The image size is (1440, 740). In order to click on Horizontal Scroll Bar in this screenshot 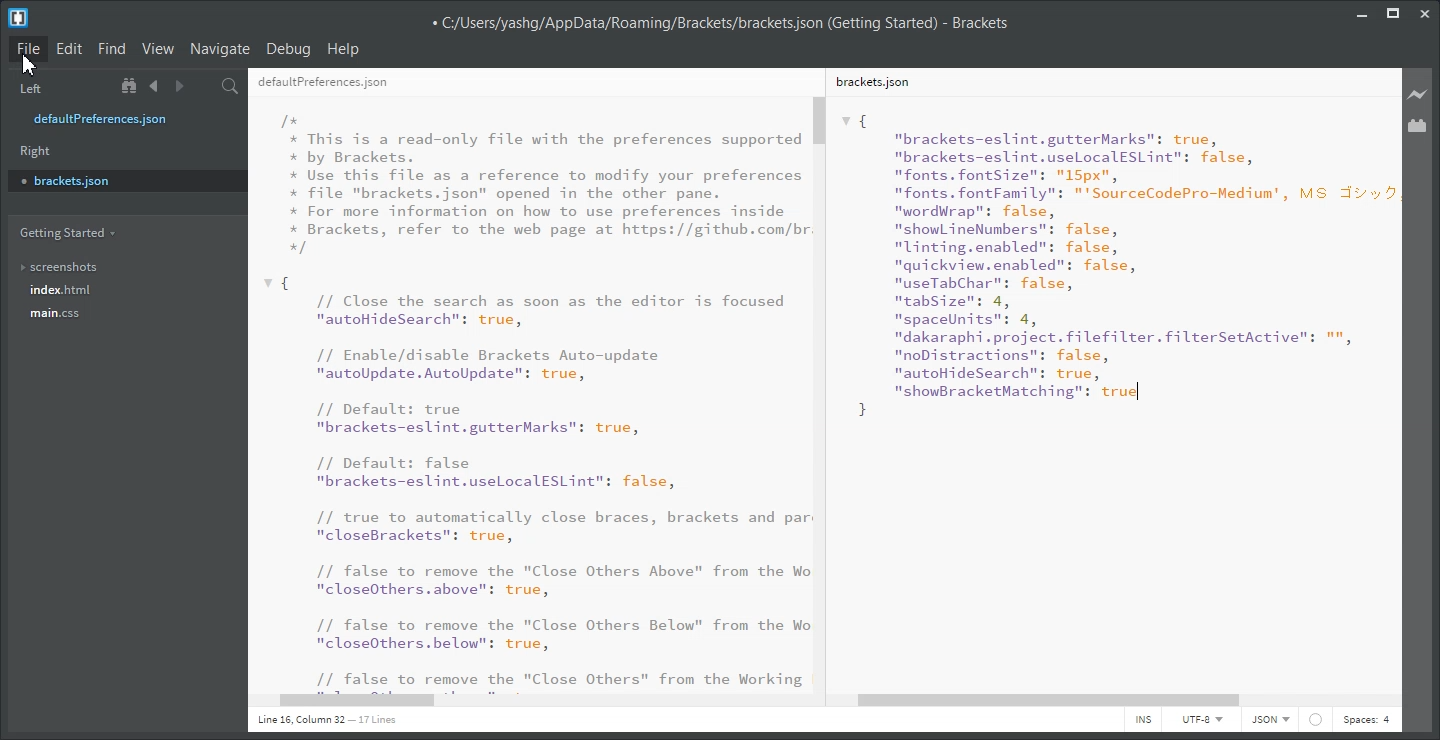, I will do `click(1116, 701)`.